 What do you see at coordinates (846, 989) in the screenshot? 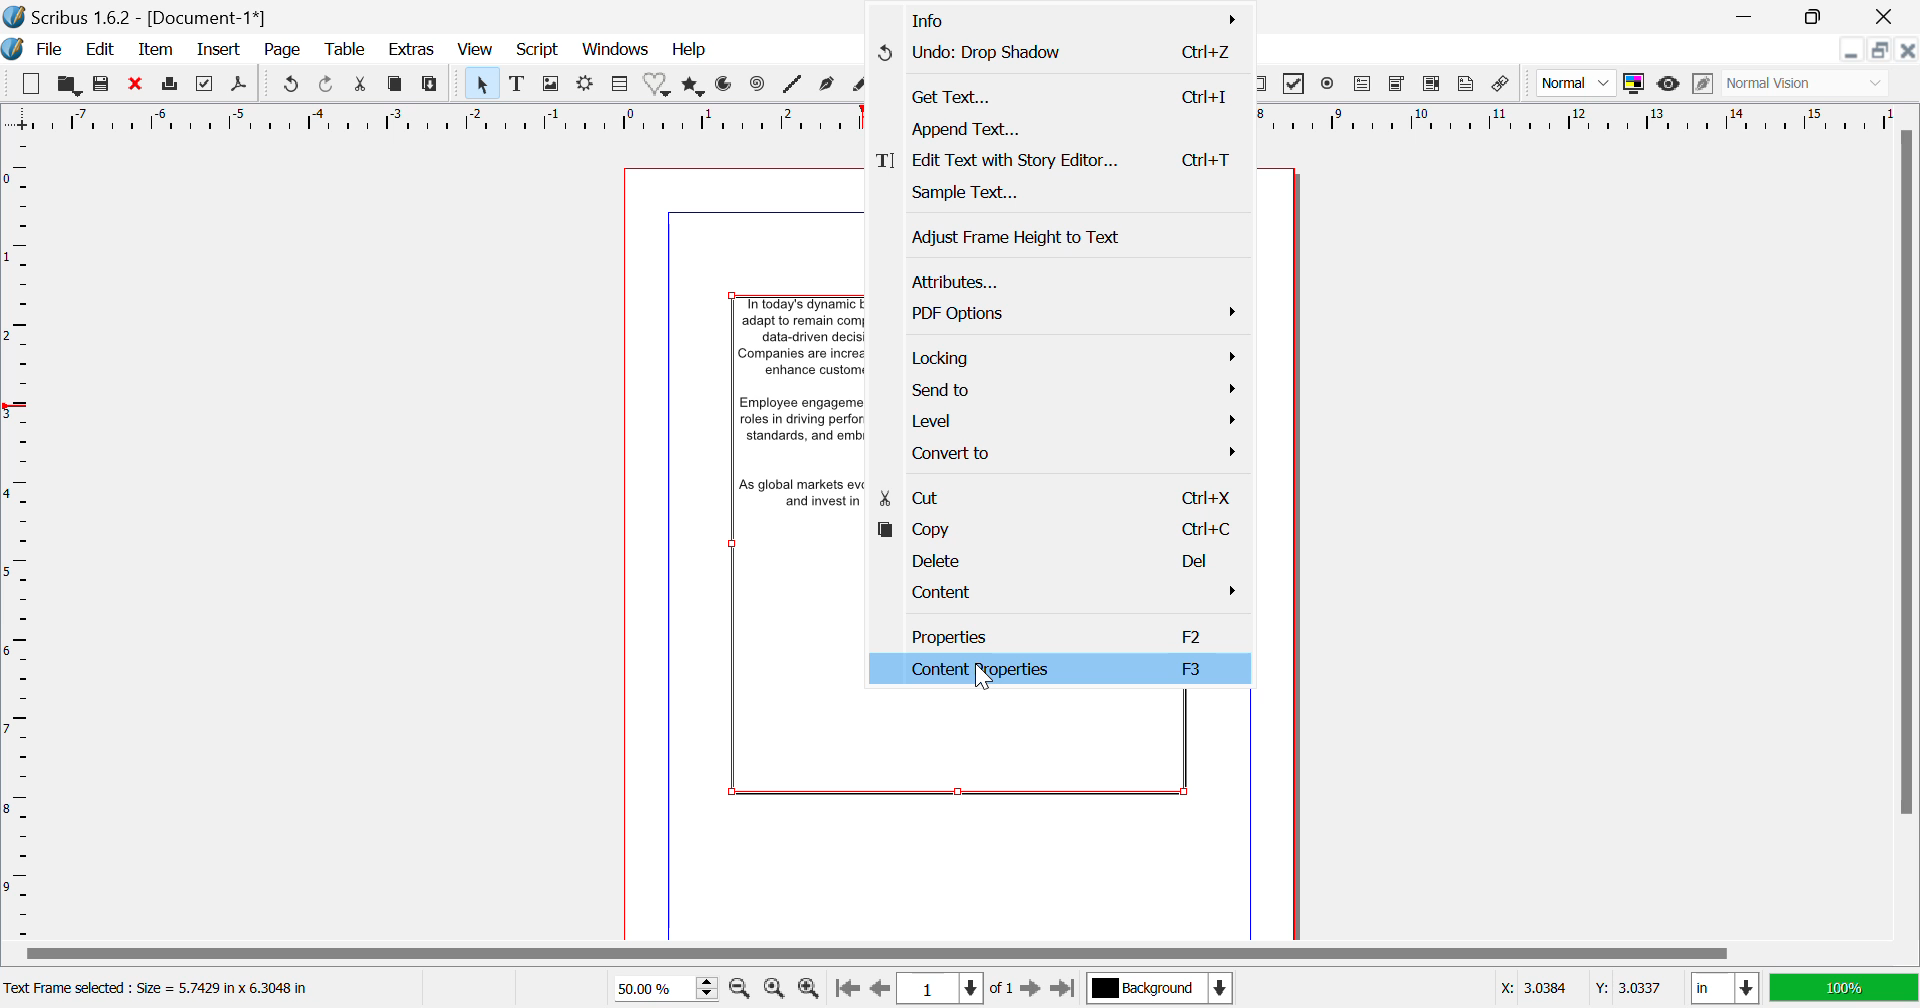
I see `First Page` at bounding box center [846, 989].